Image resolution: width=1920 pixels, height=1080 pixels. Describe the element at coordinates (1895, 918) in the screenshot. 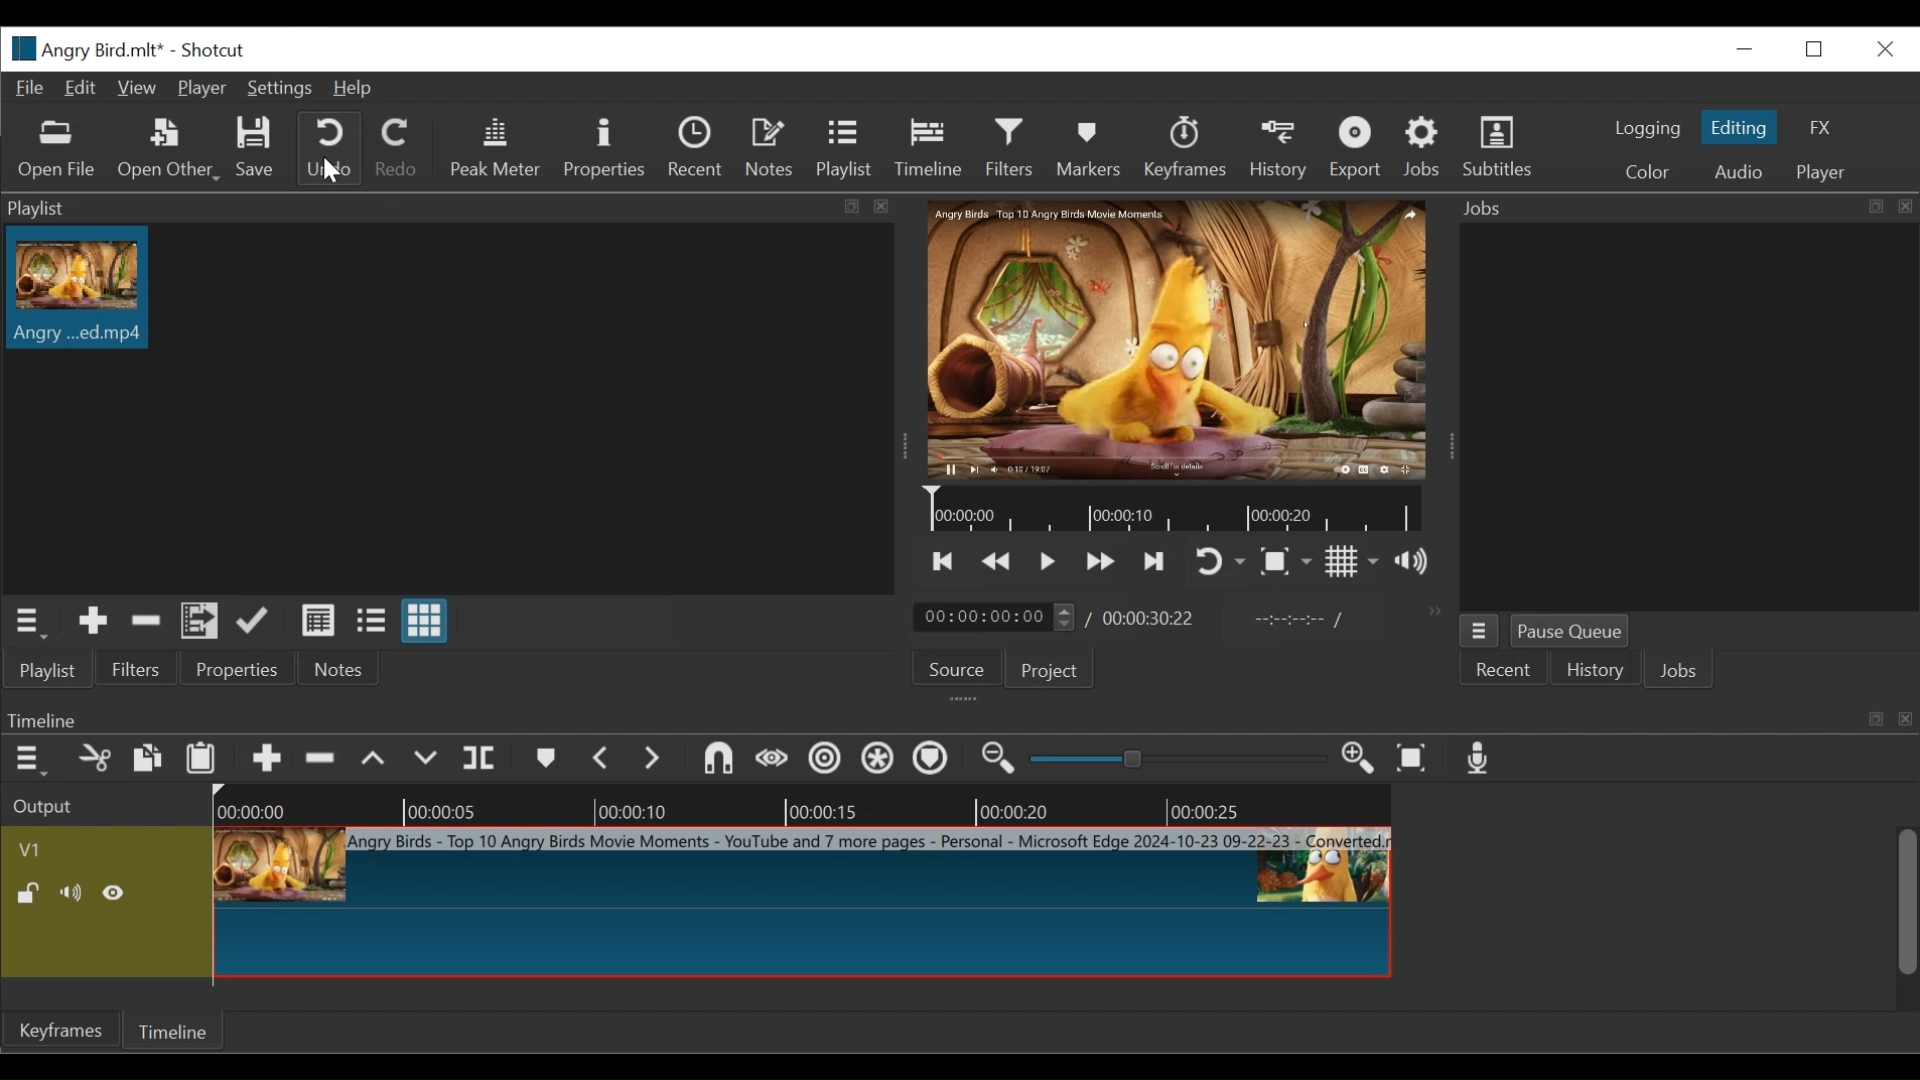

I see `vertical scroll bar` at that location.